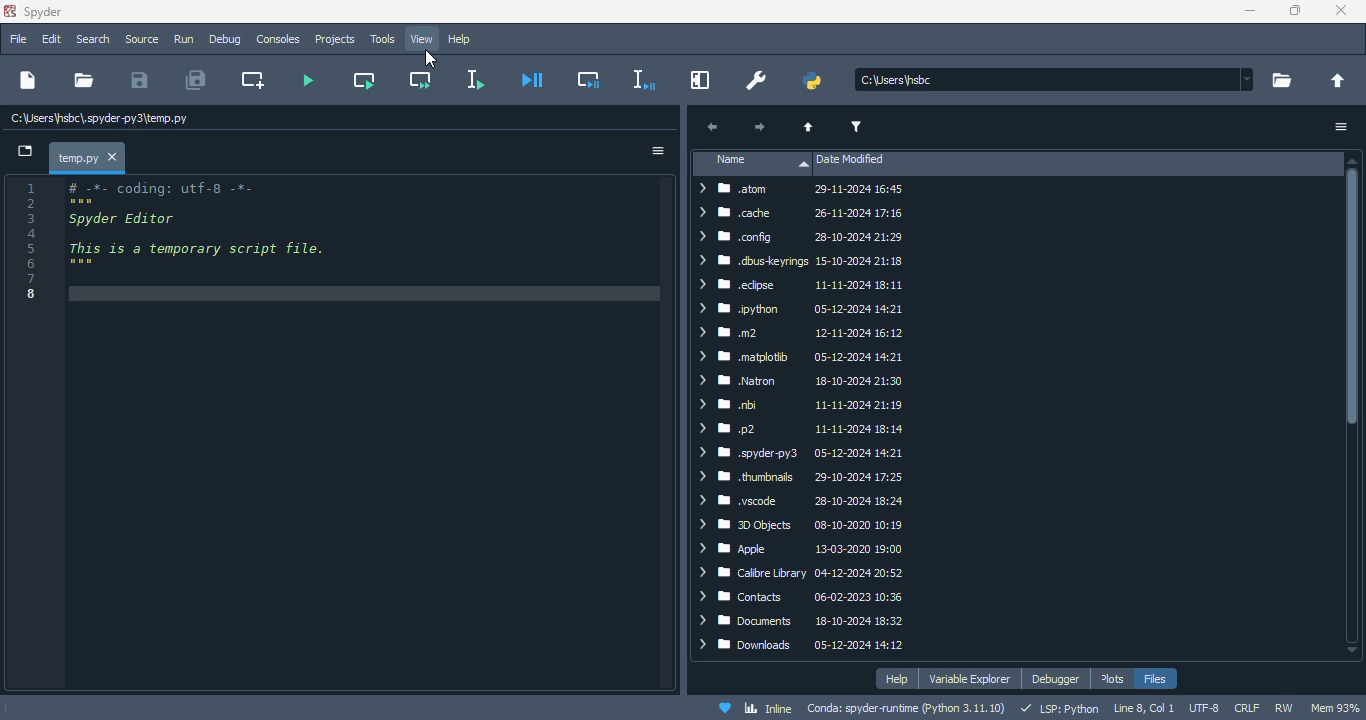 The width and height of the screenshot is (1366, 720). I want to click on Documents, so click(804, 622).